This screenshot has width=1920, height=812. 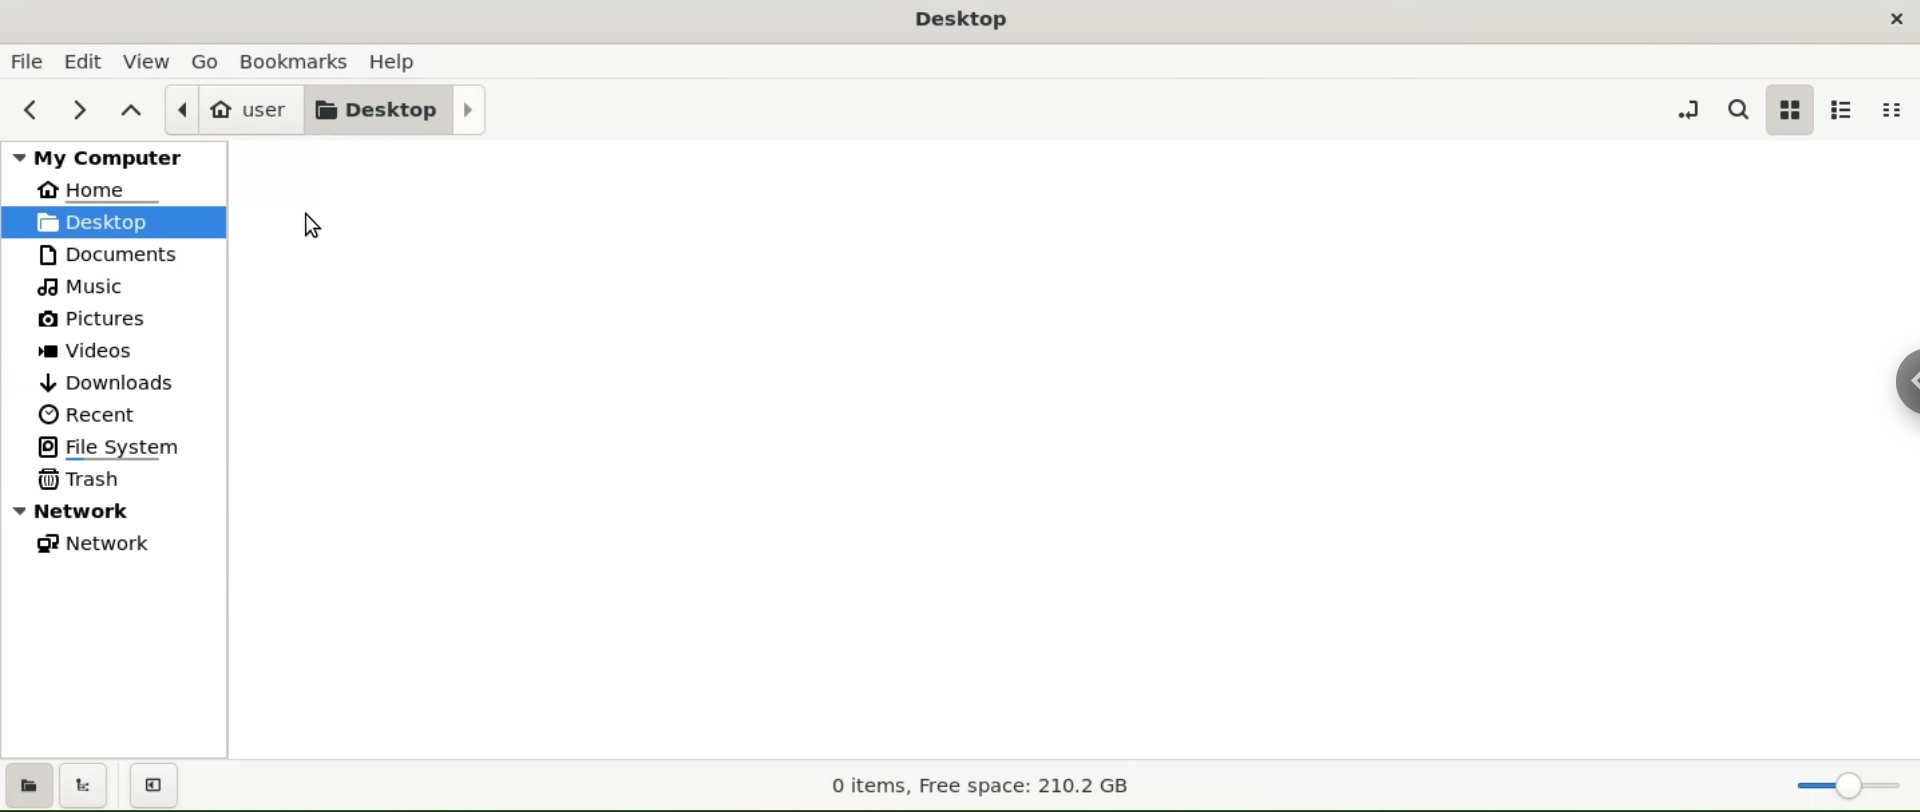 I want to click on file system, so click(x=115, y=448).